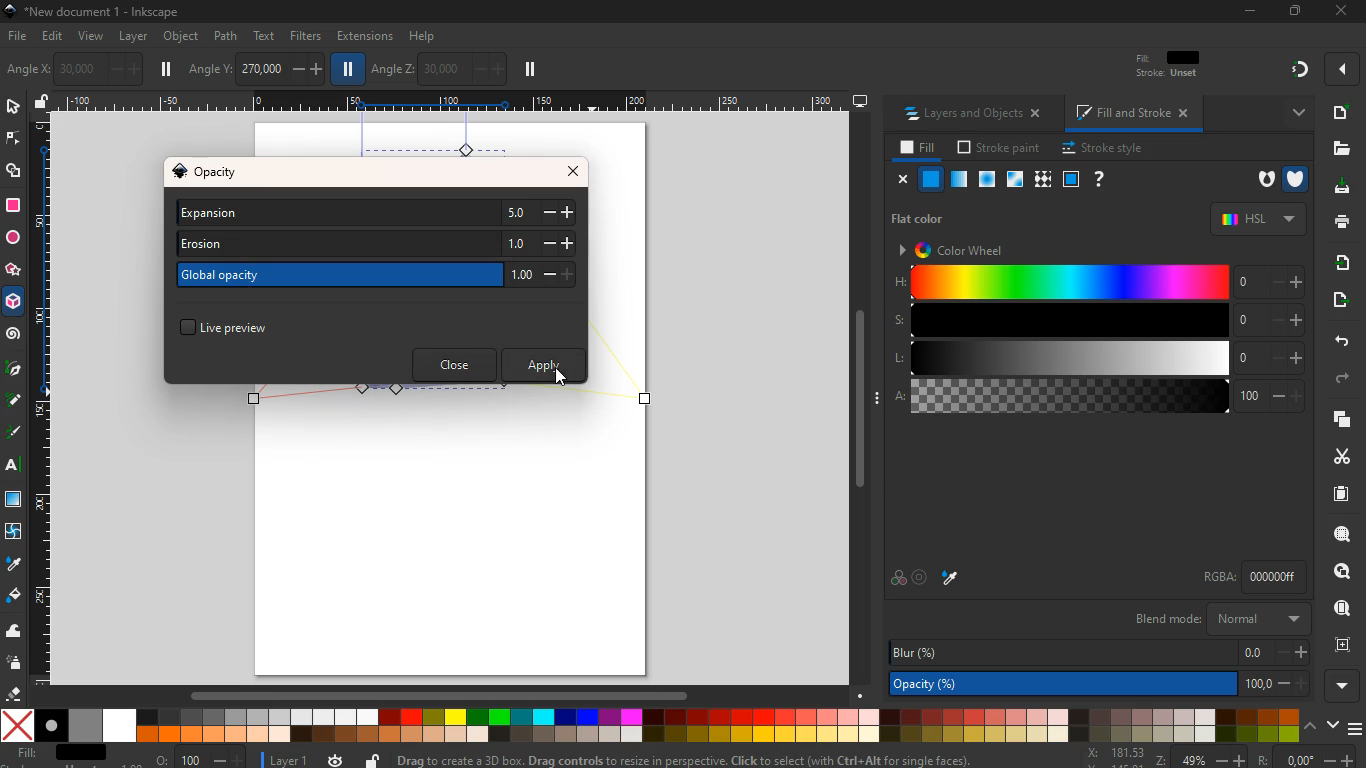 The width and height of the screenshot is (1366, 768). I want to click on , so click(643, 395).